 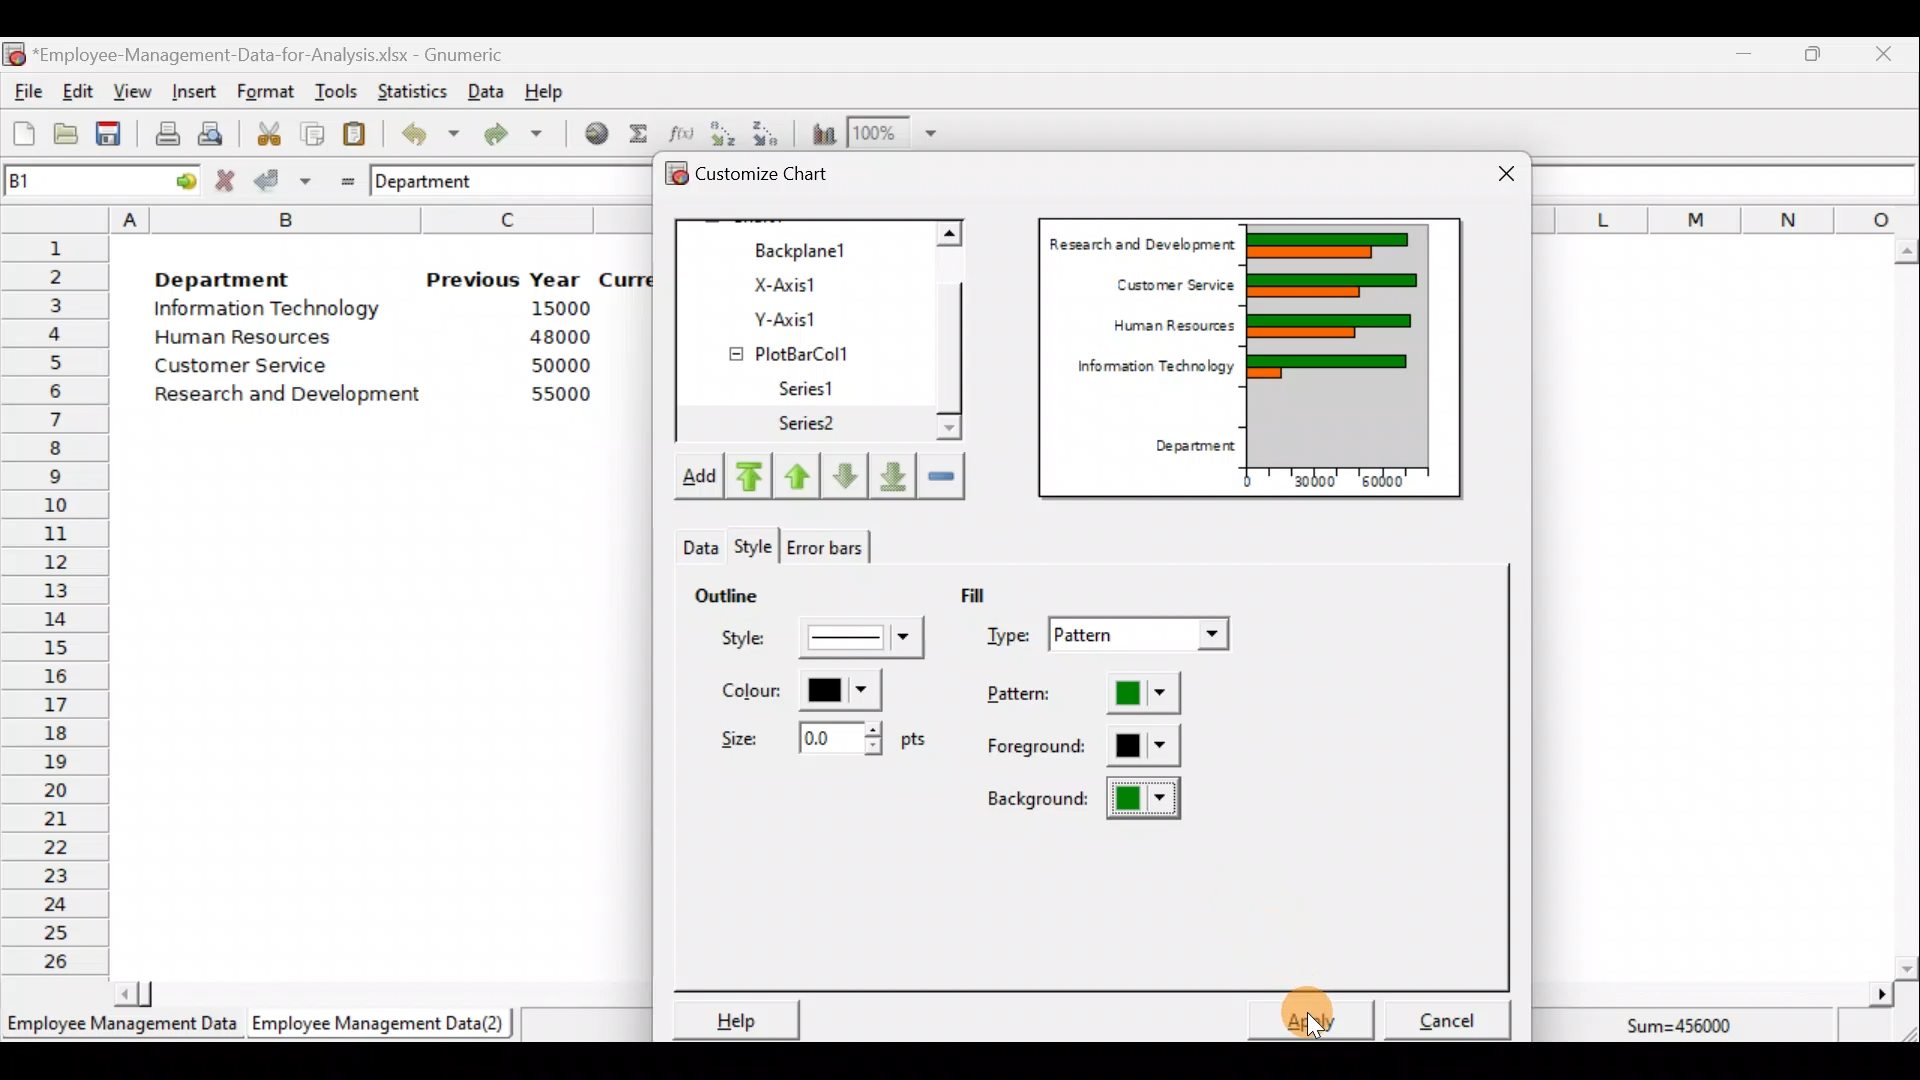 I want to click on 15000, so click(x=553, y=307).